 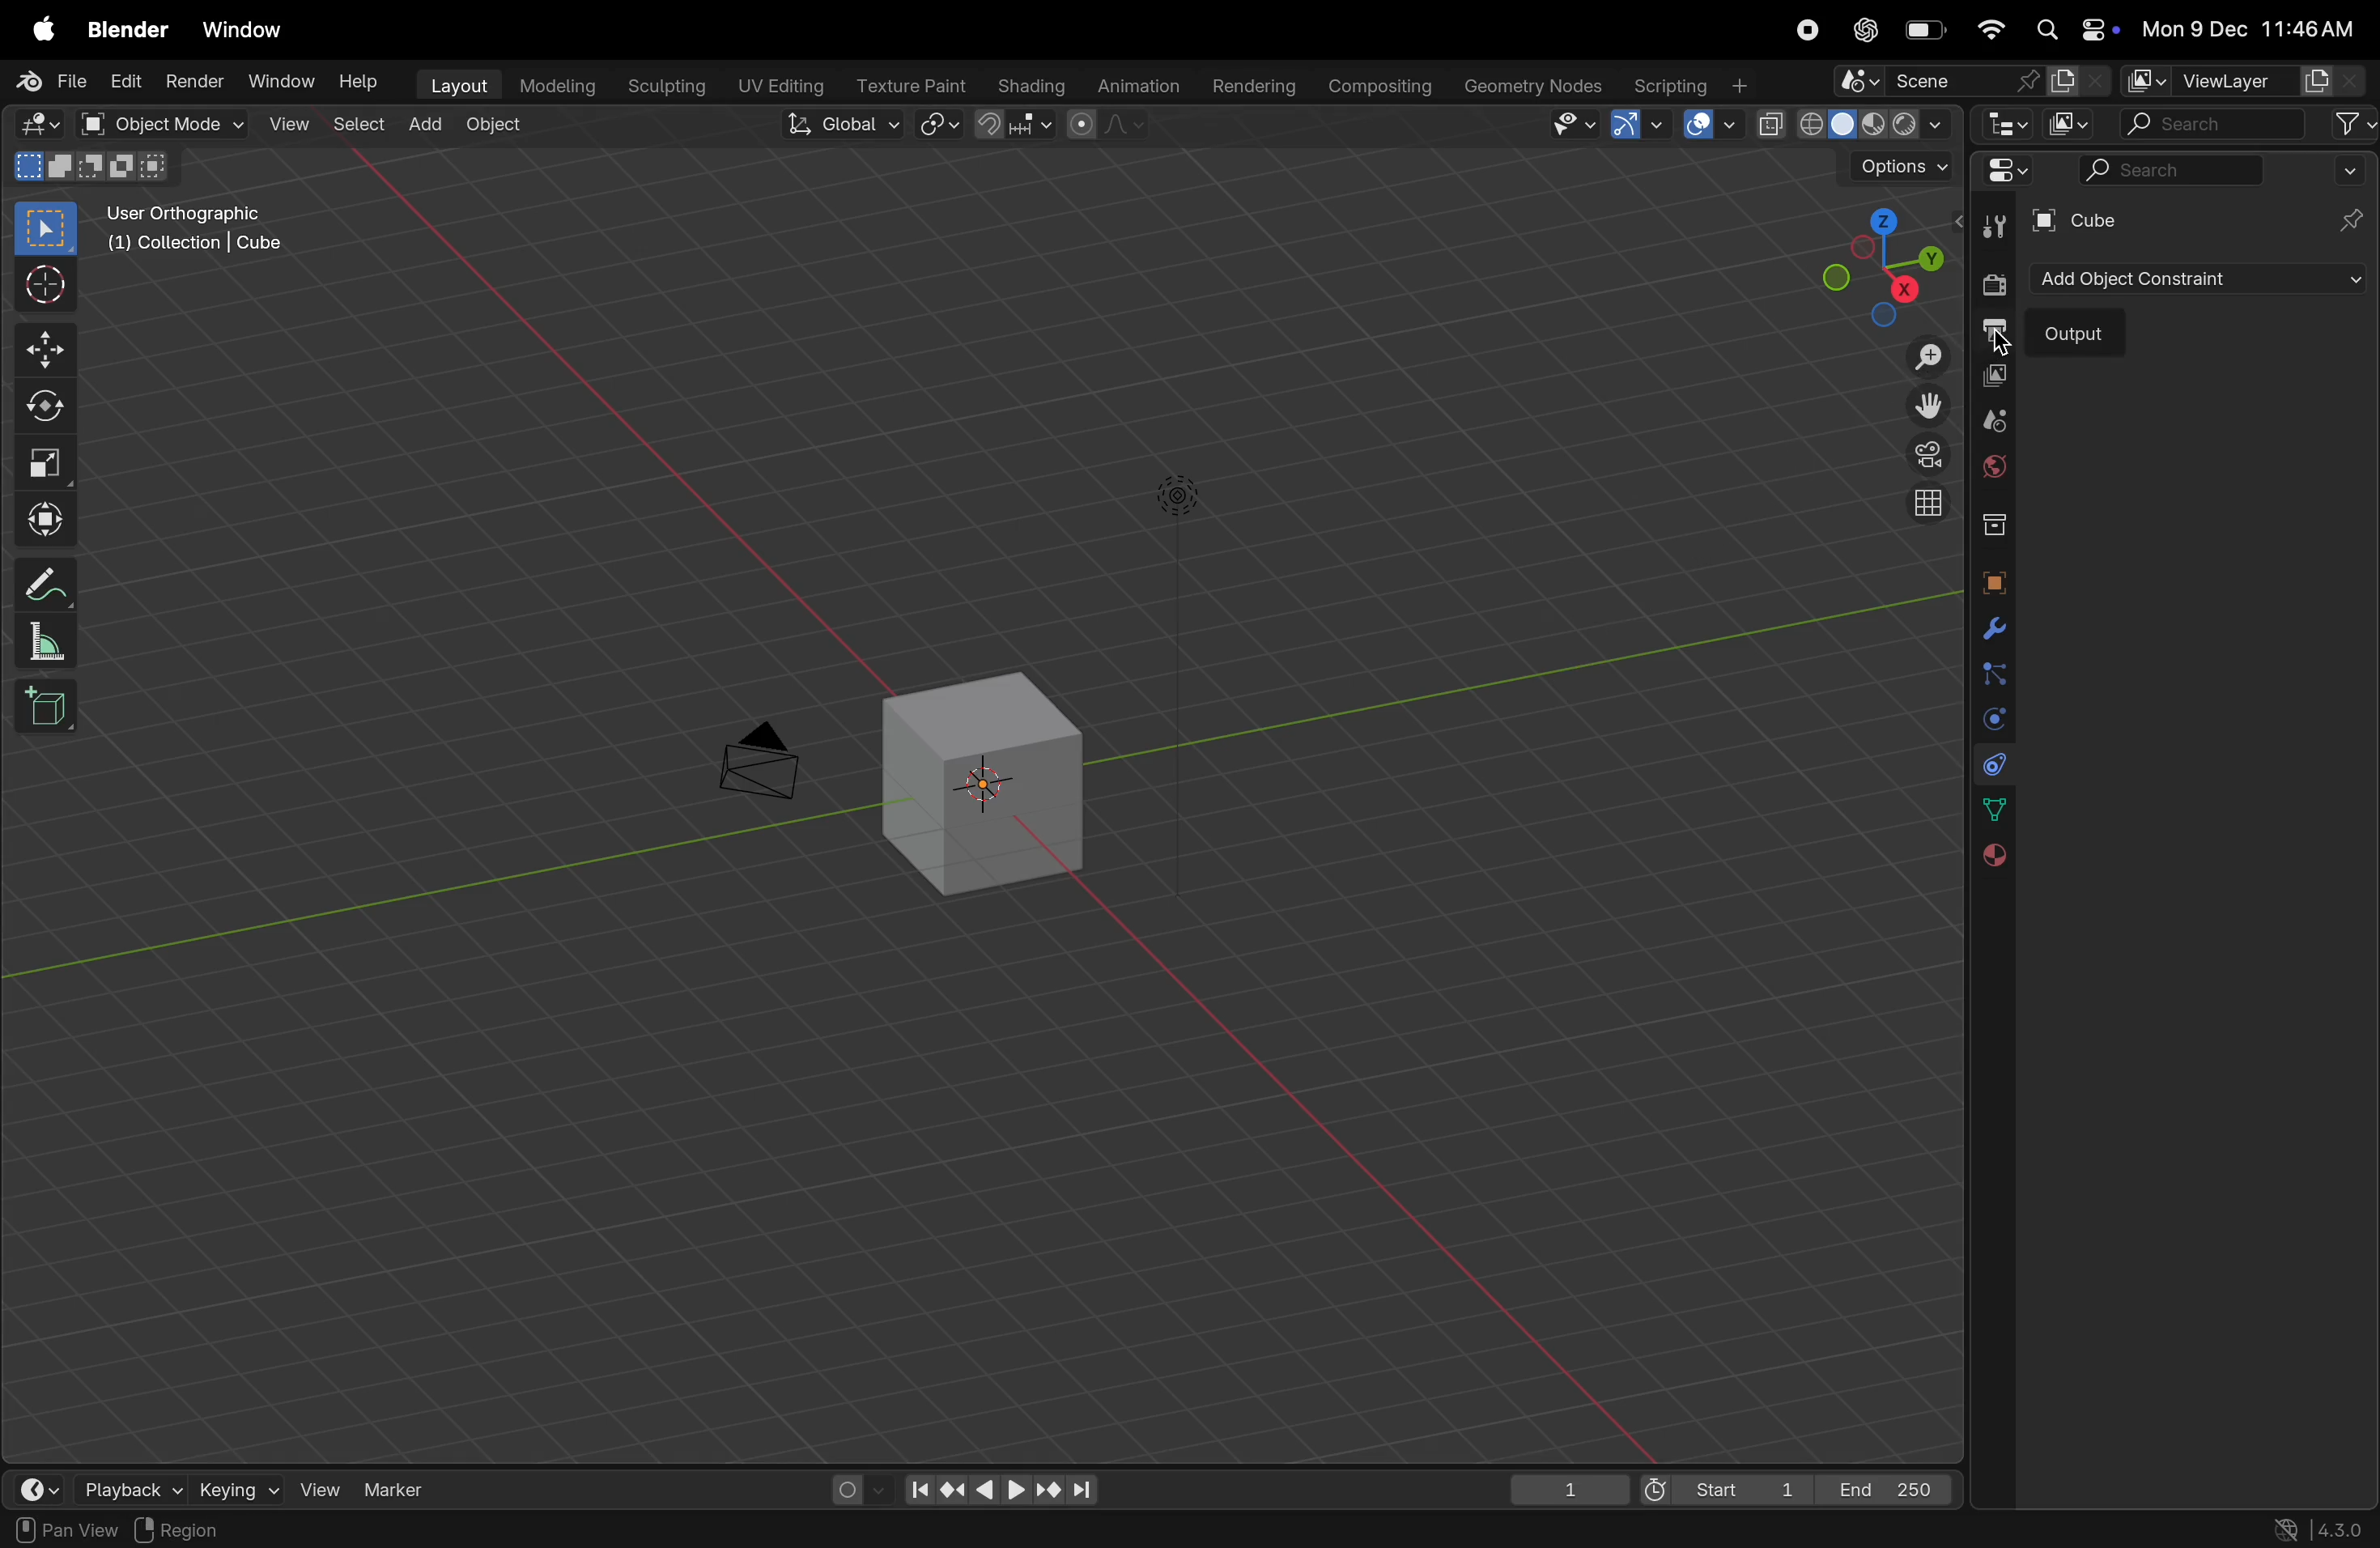 I want to click on date, so click(x=1989, y=808).